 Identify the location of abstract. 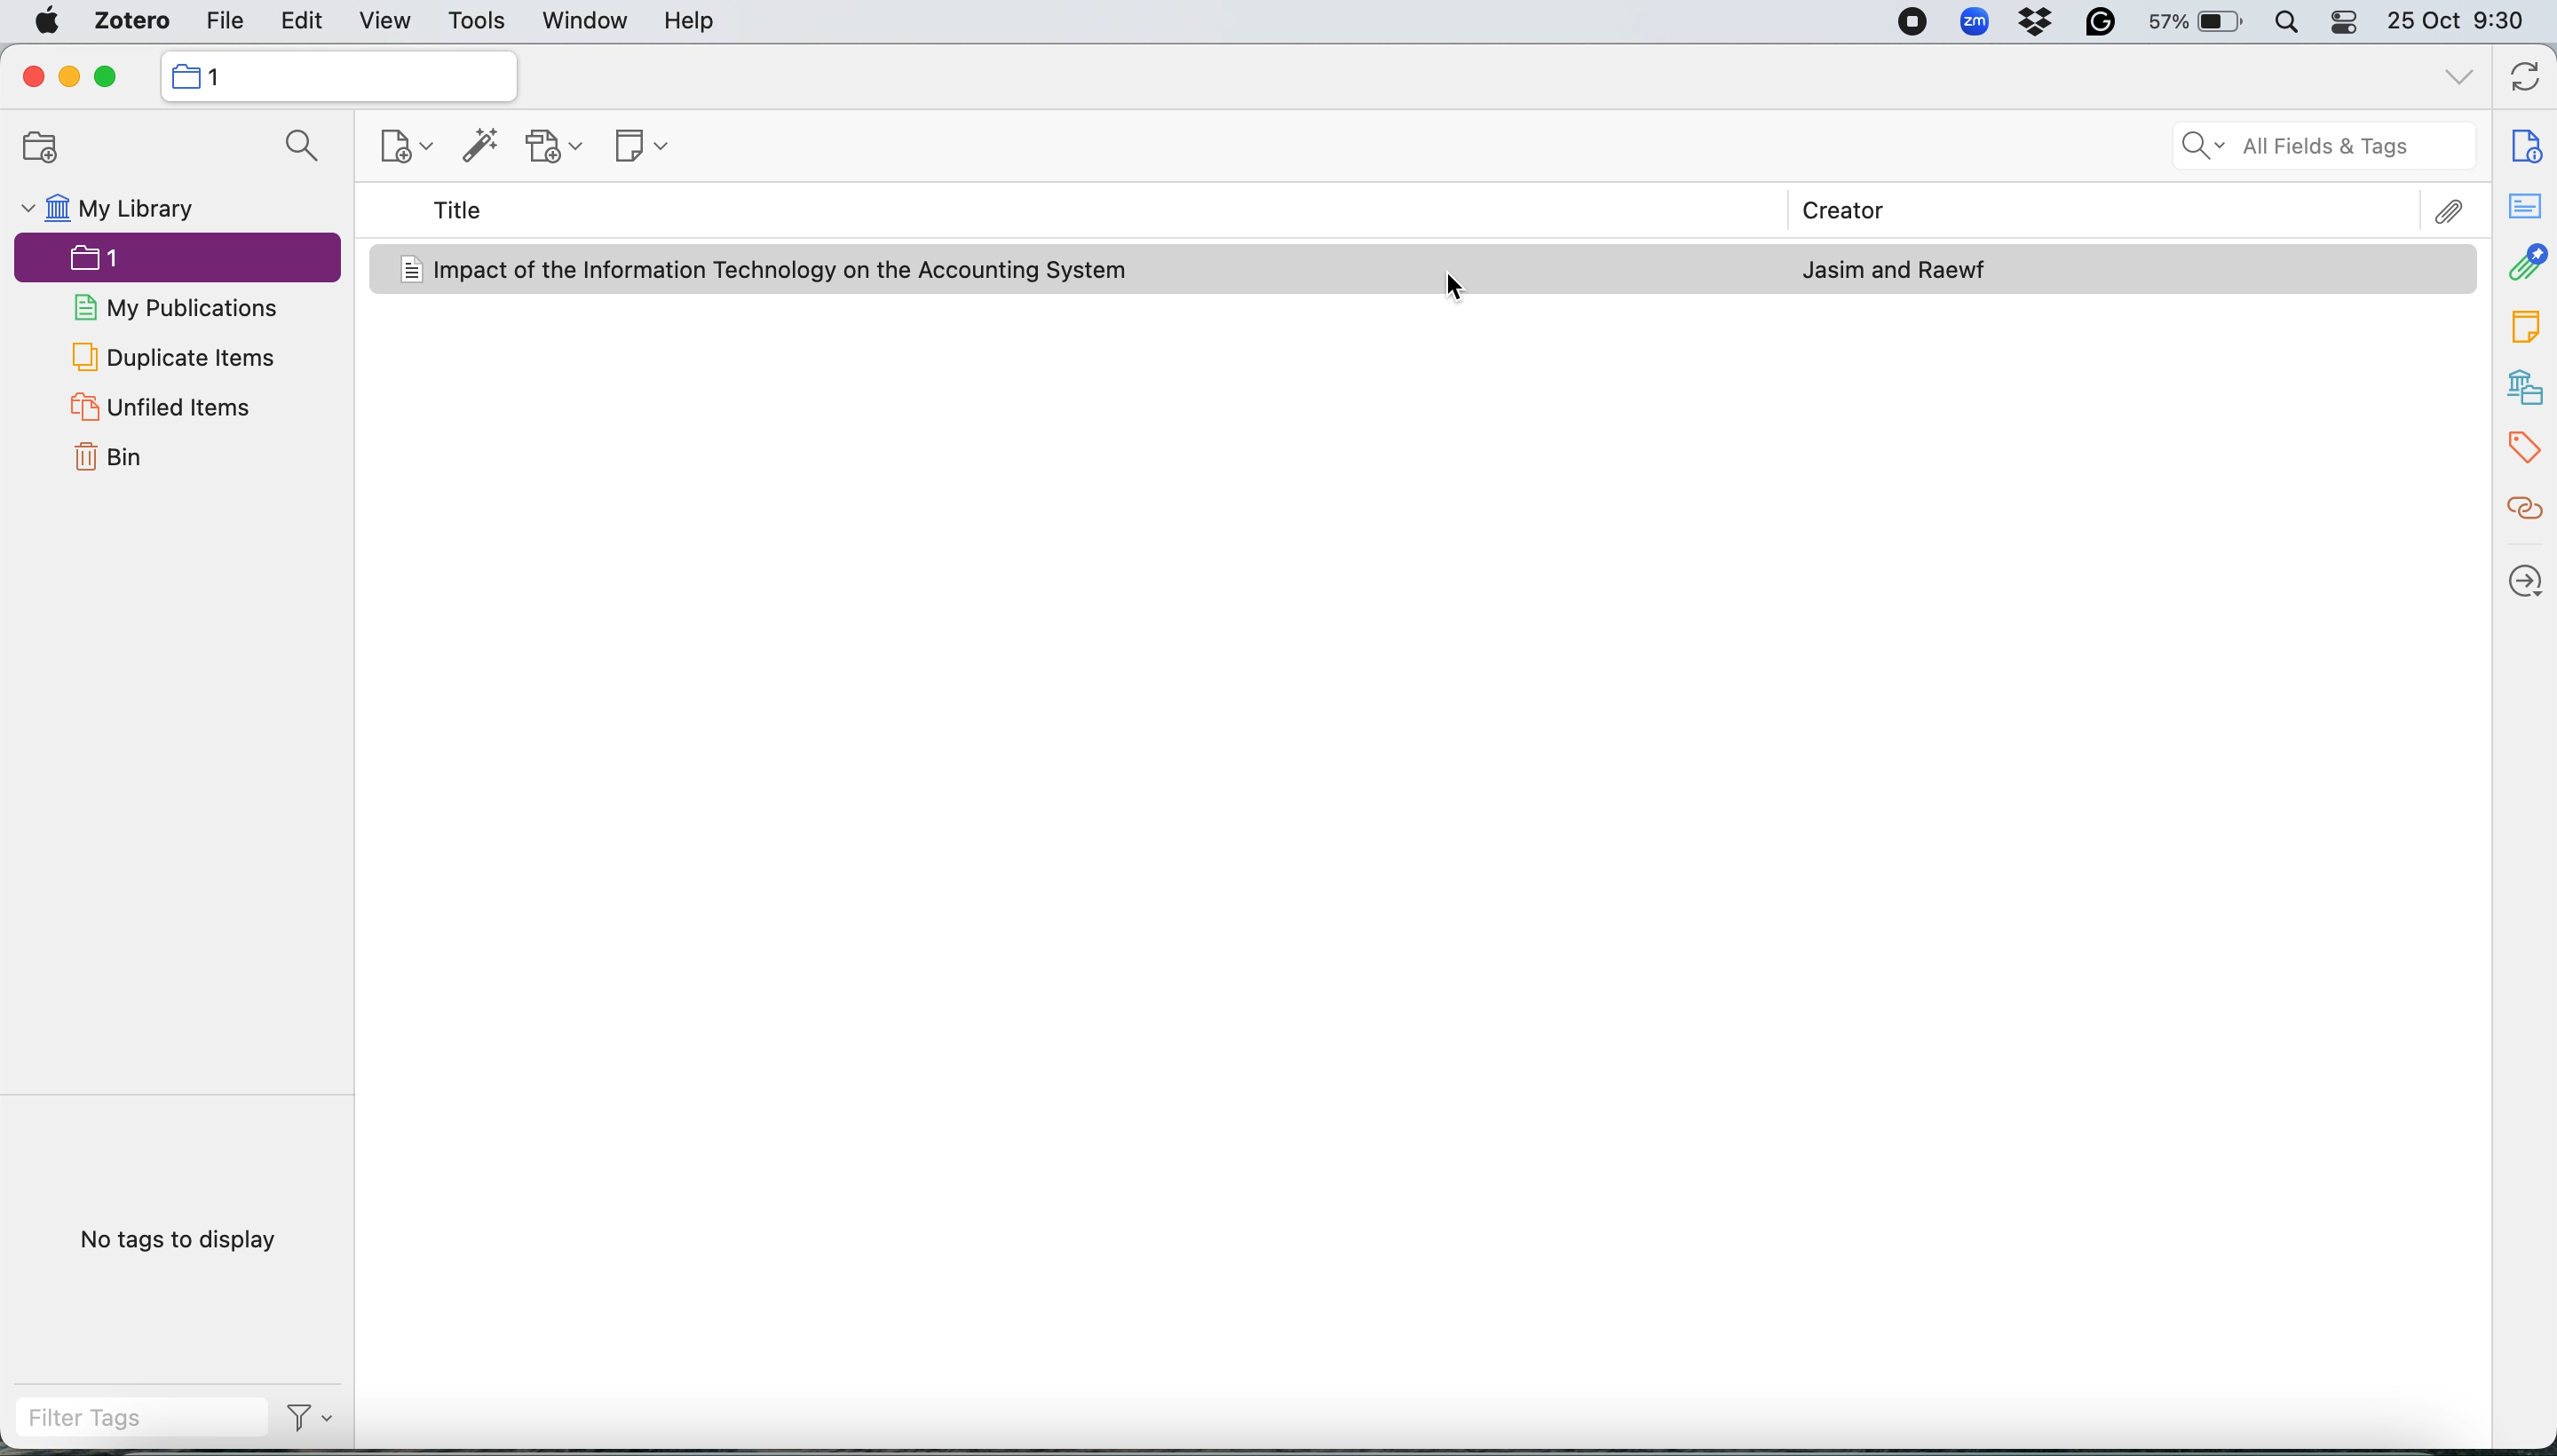
(2522, 209).